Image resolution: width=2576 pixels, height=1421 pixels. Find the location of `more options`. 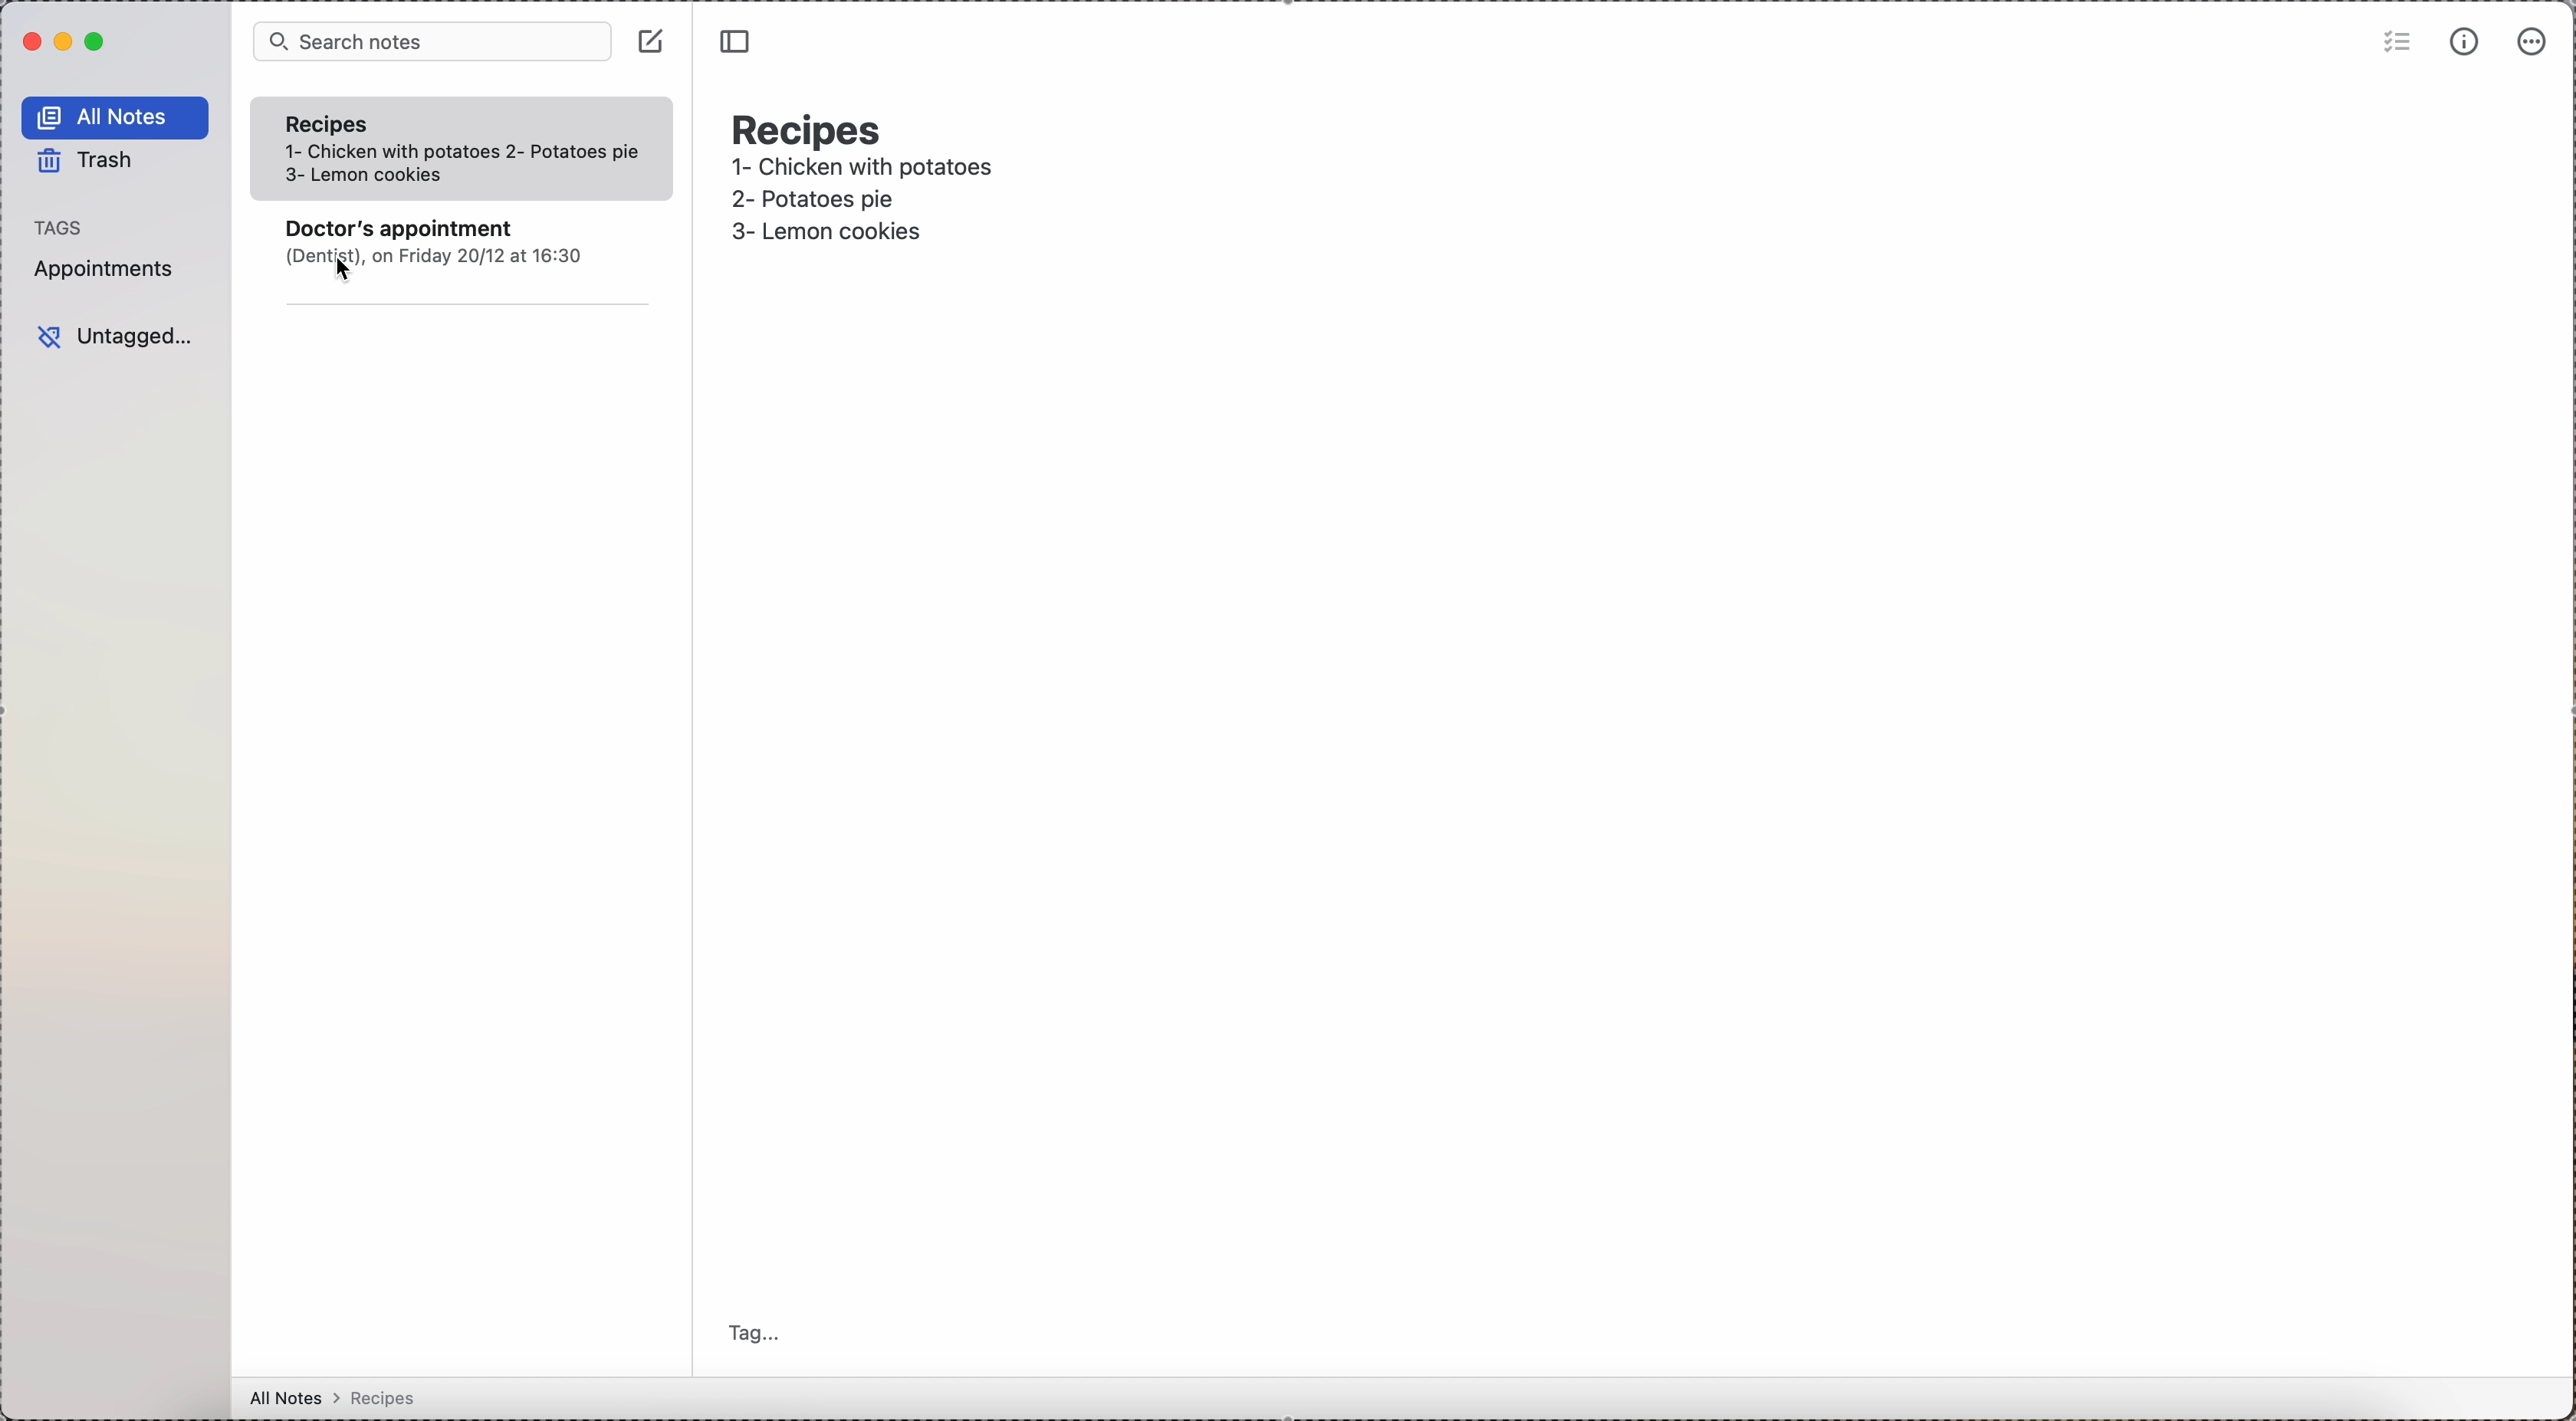

more options is located at coordinates (2532, 43).